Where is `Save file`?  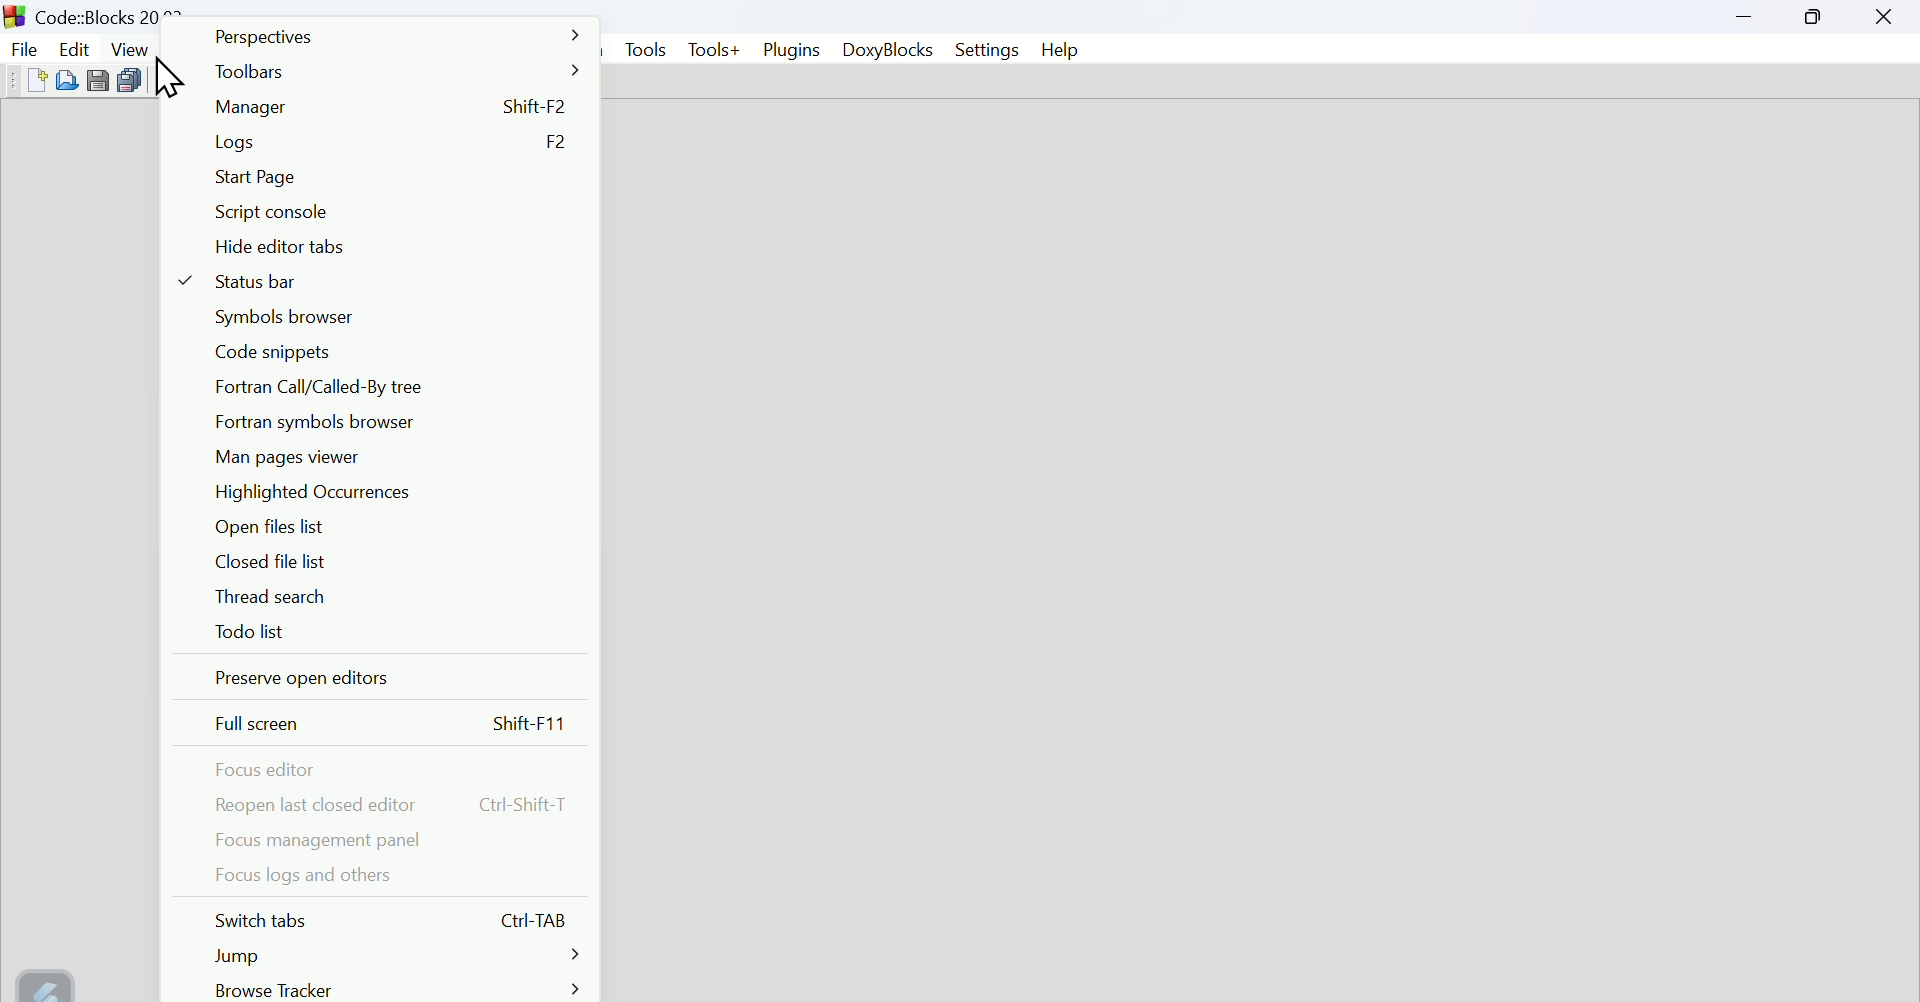
Save file is located at coordinates (99, 79).